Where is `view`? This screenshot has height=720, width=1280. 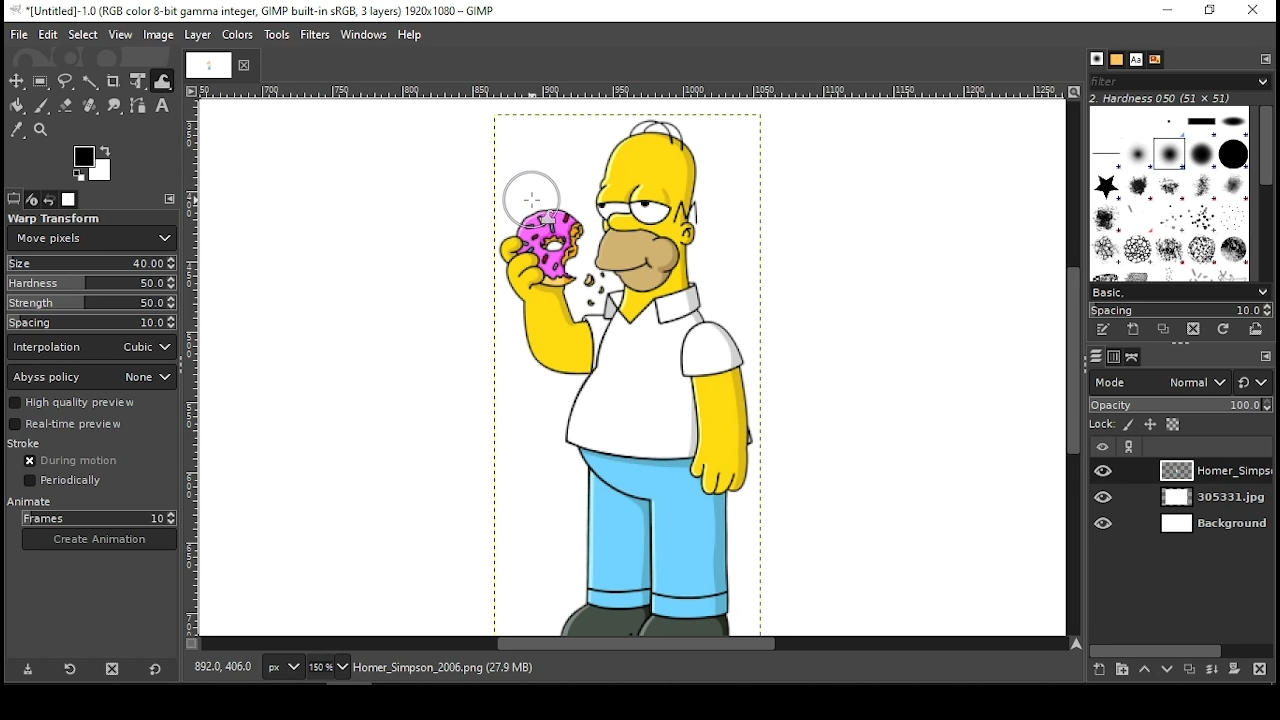
view is located at coordinates (122, 35).